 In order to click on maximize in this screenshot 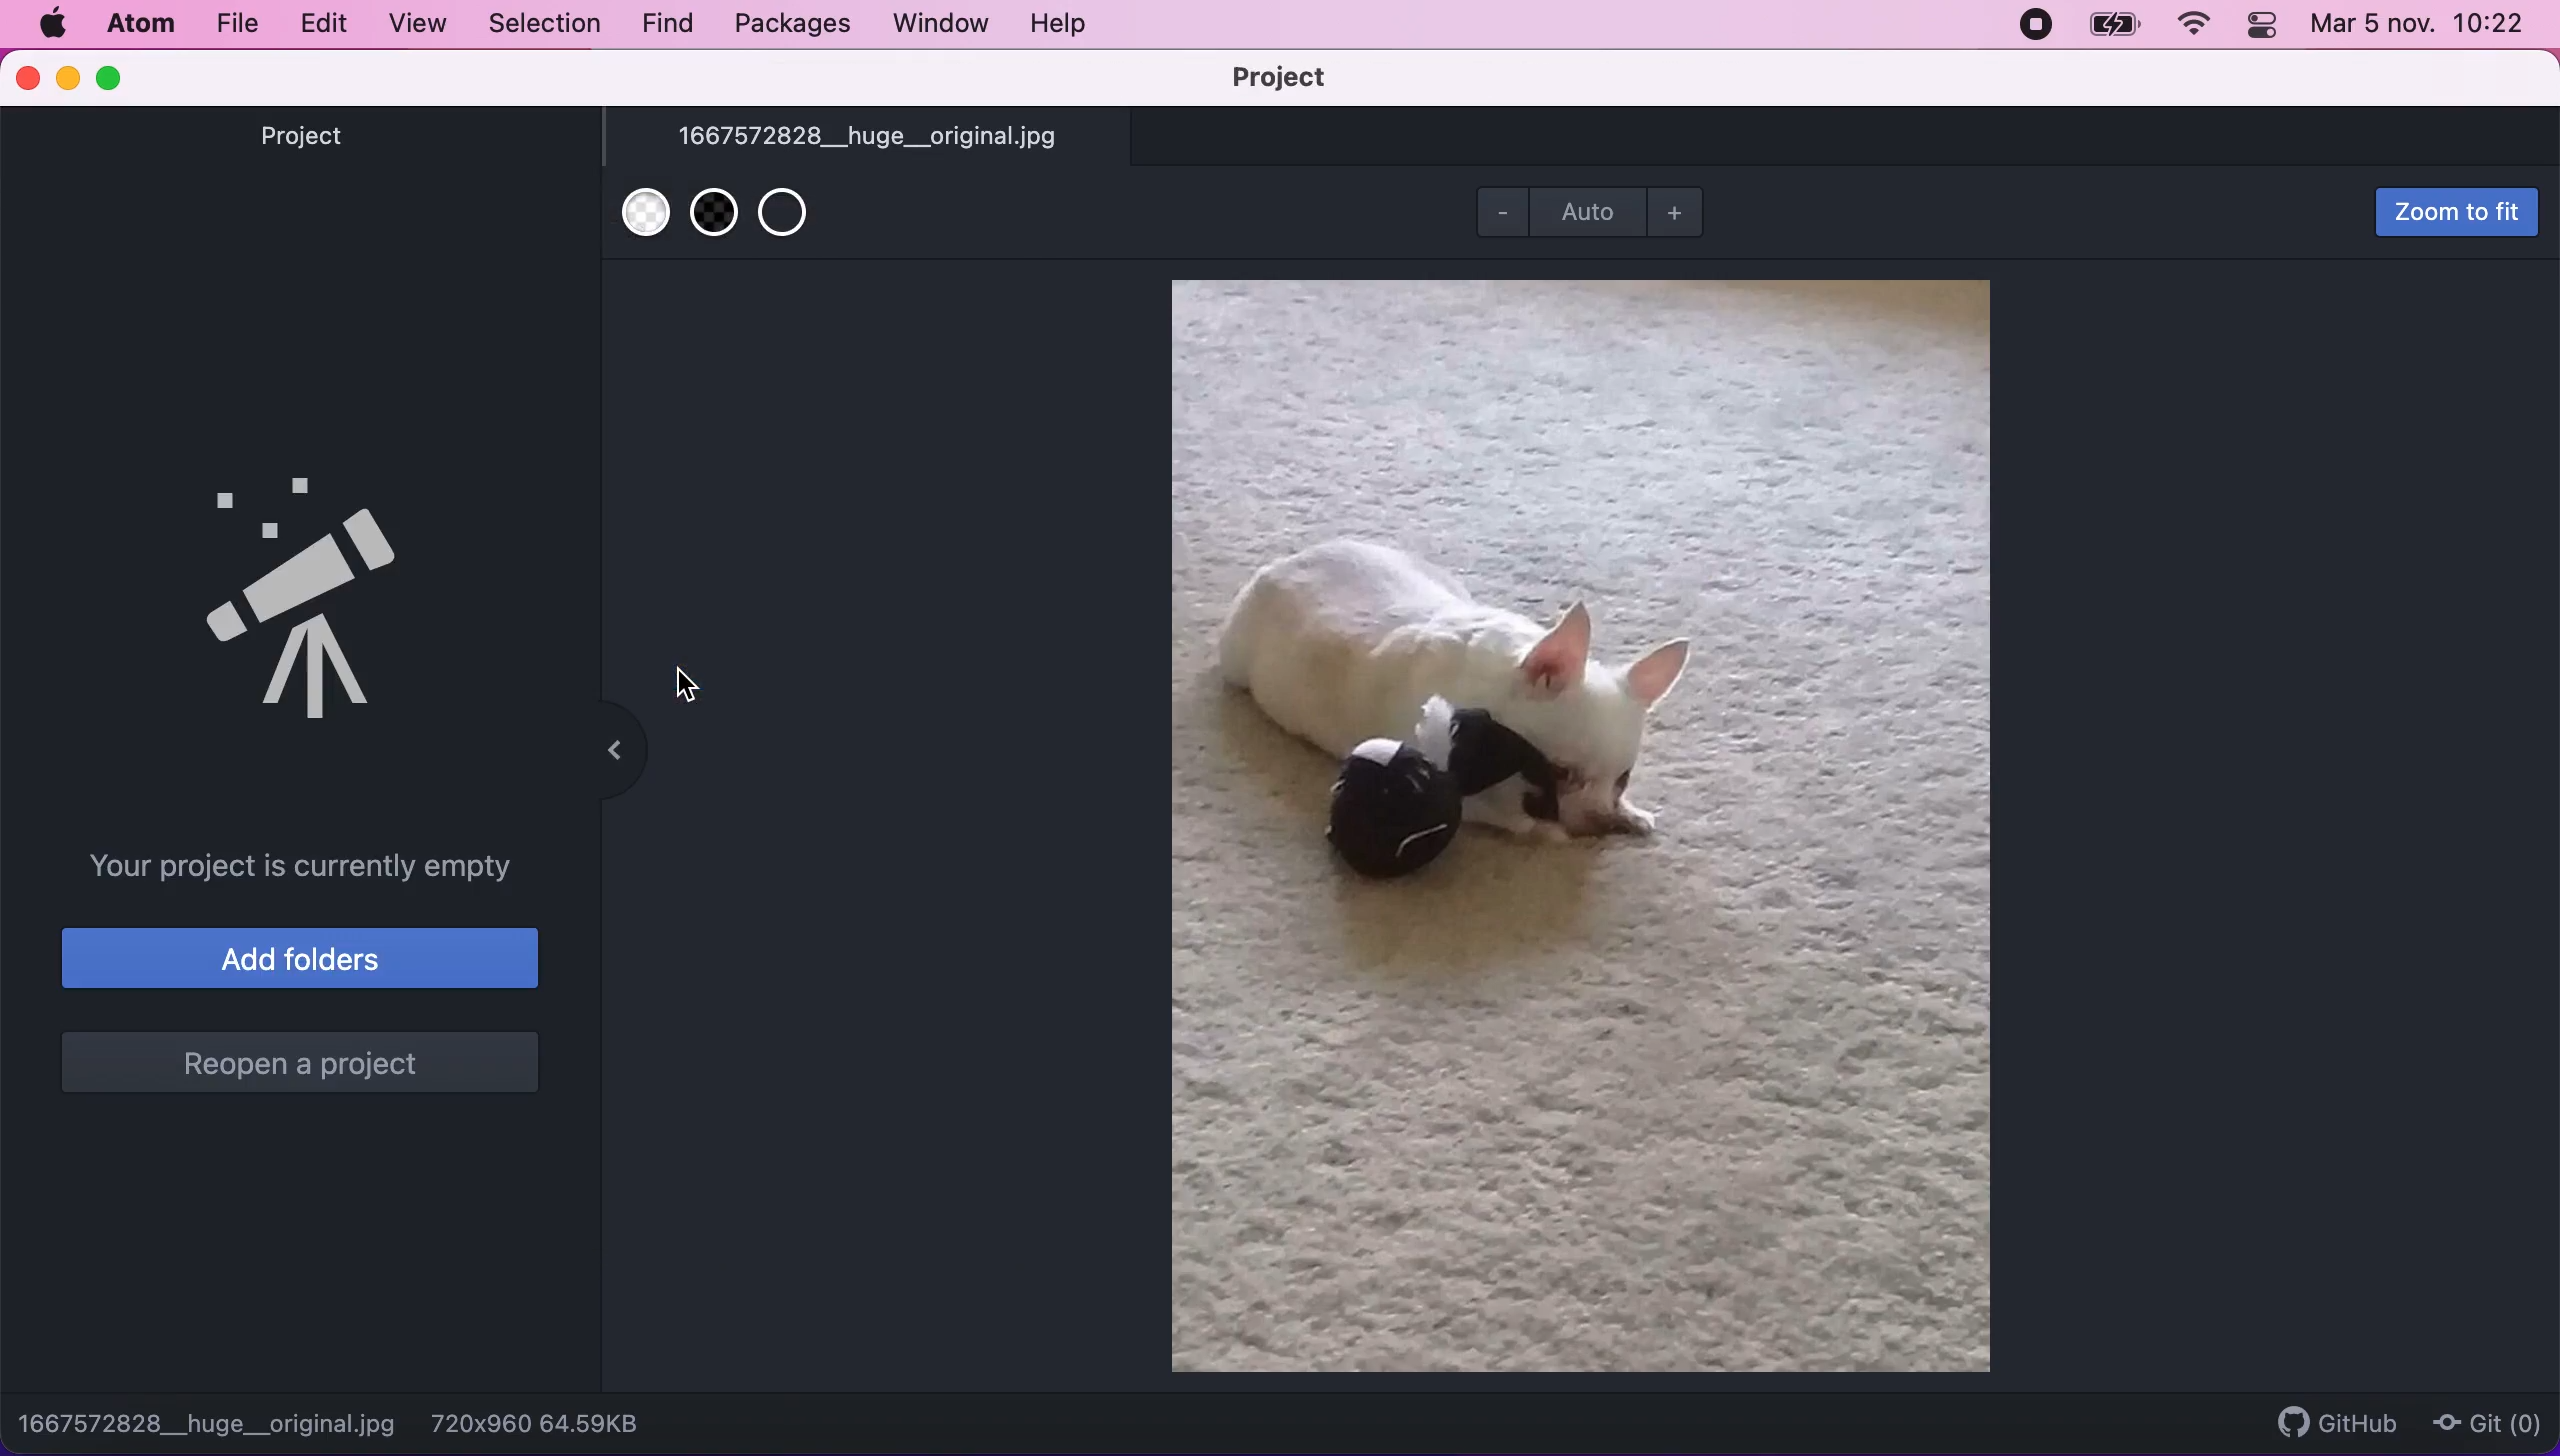, I will do `click(115, 78)`.